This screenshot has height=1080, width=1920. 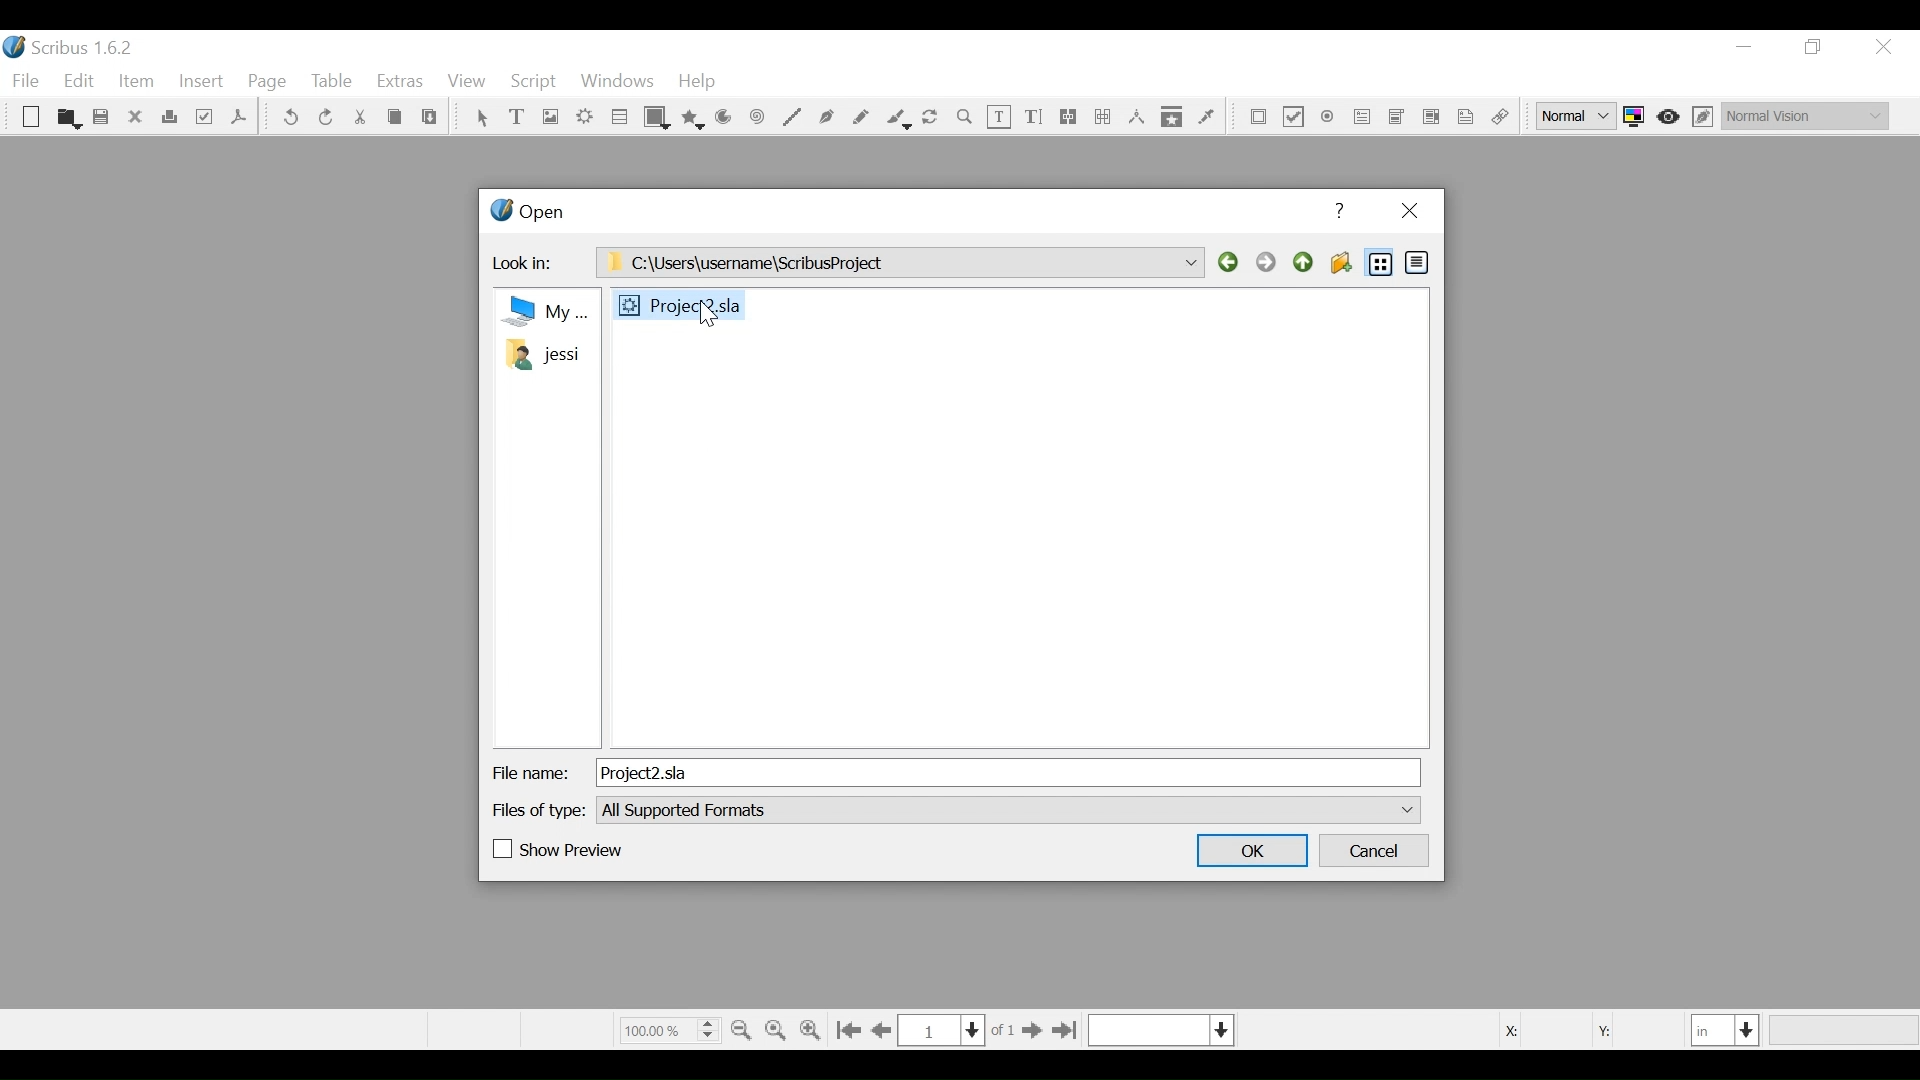 What do you see at coordinates (1231, 263) in the screenshot?
I see `Back` at bounding box center [1231, 263].